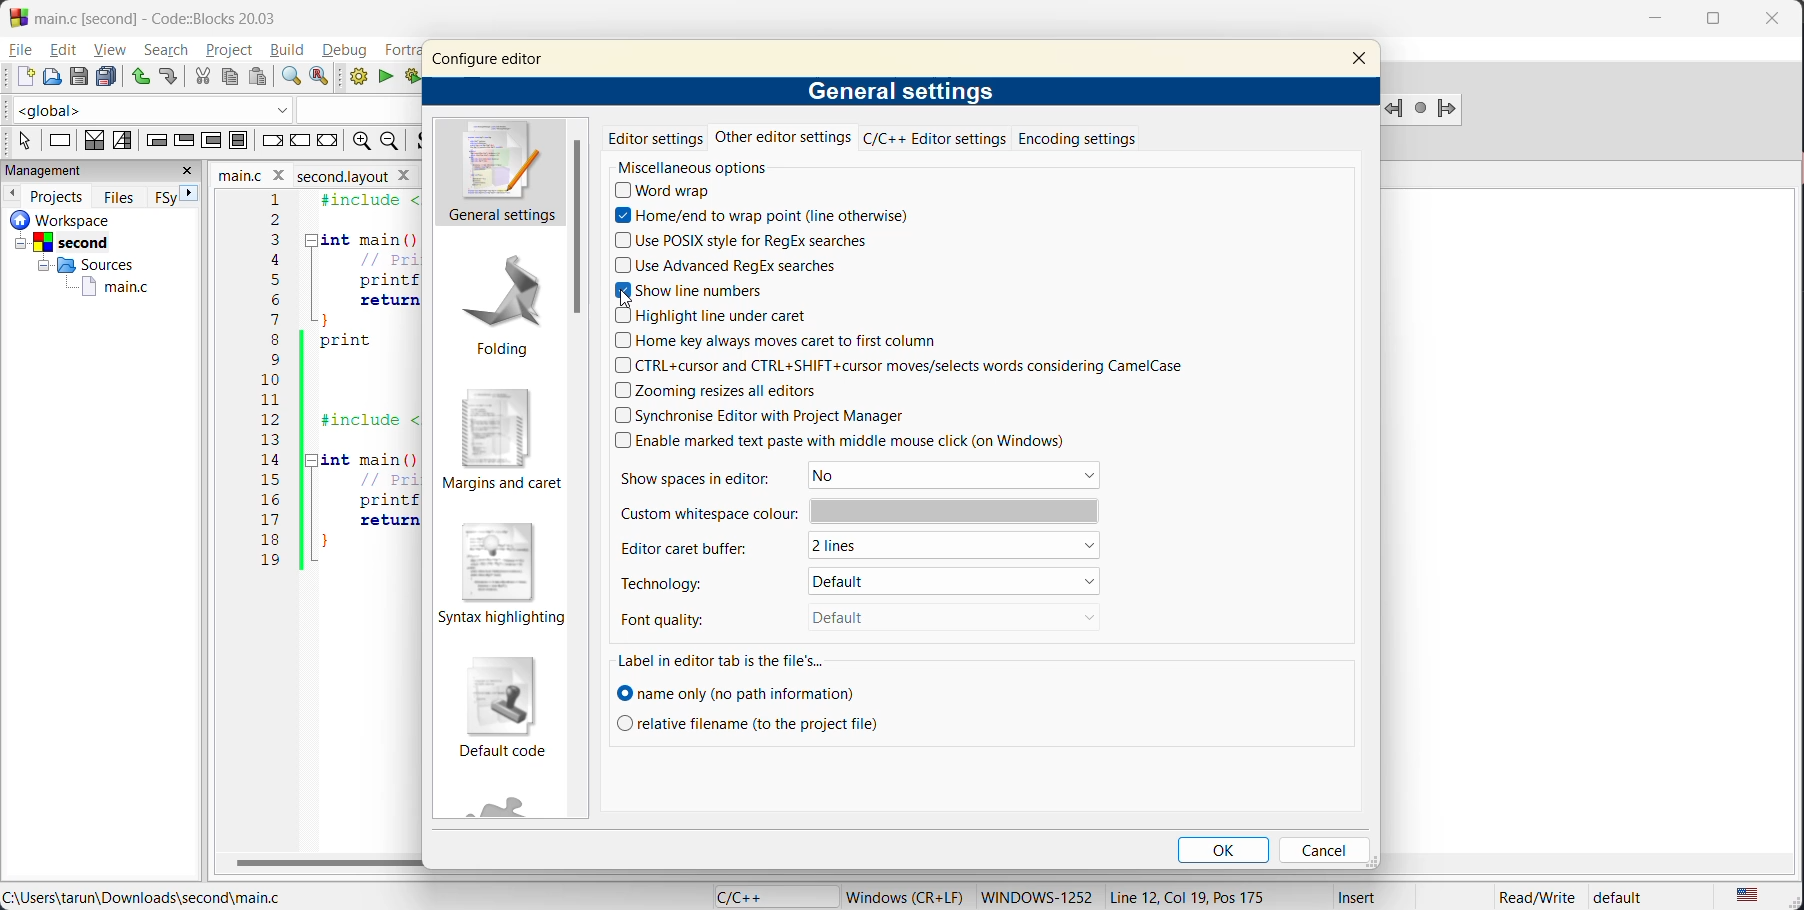  Describe the element at coordinates (63, 51) in the screenshot. I see `edit` at that location.